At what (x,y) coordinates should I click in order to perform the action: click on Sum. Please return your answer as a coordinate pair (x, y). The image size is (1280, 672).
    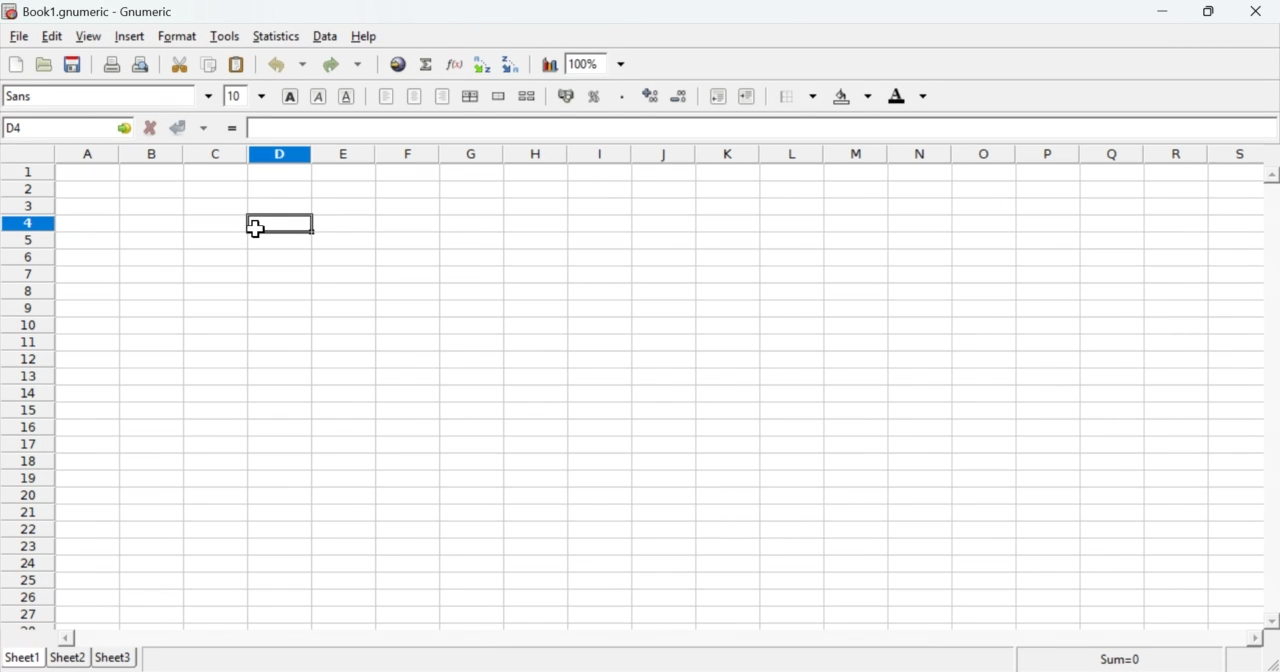
    Looking at the image, I should click on (1118, 659).